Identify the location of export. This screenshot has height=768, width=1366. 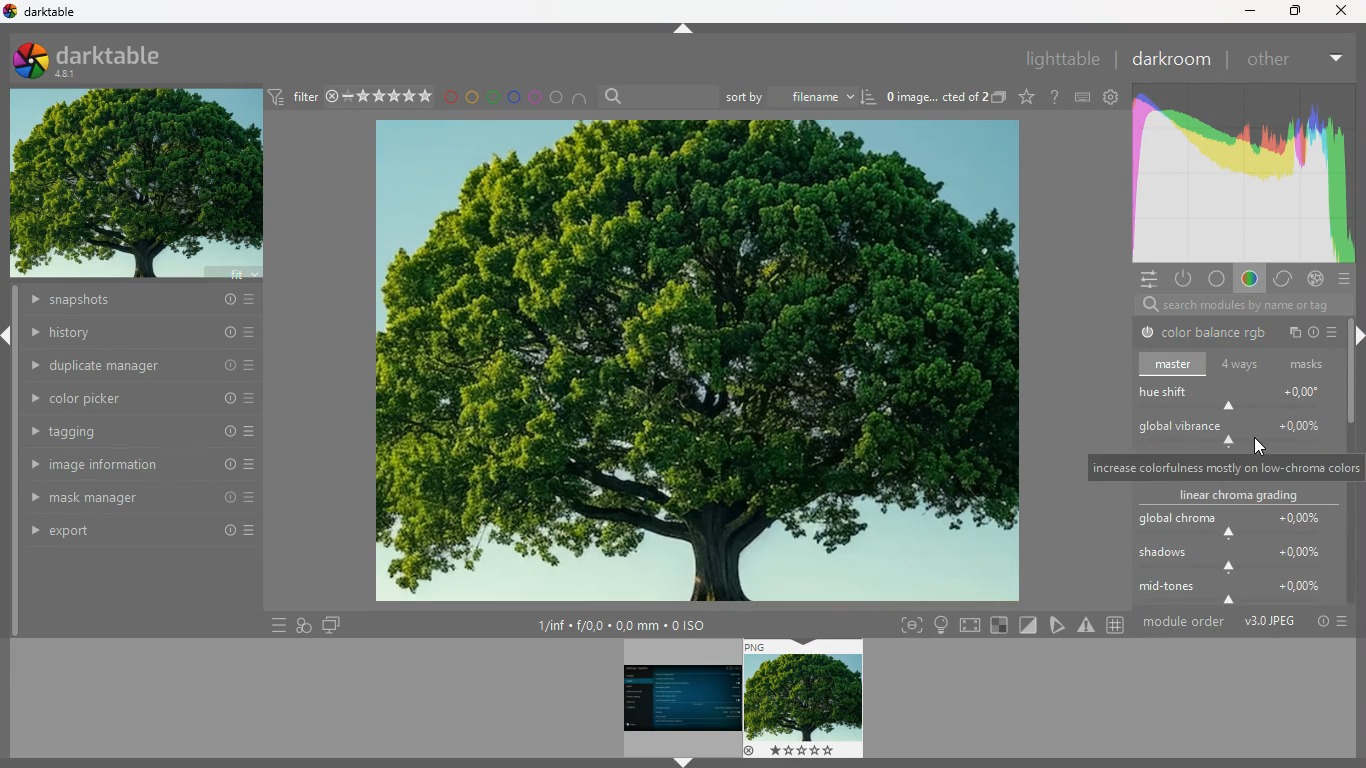
(145, 533).